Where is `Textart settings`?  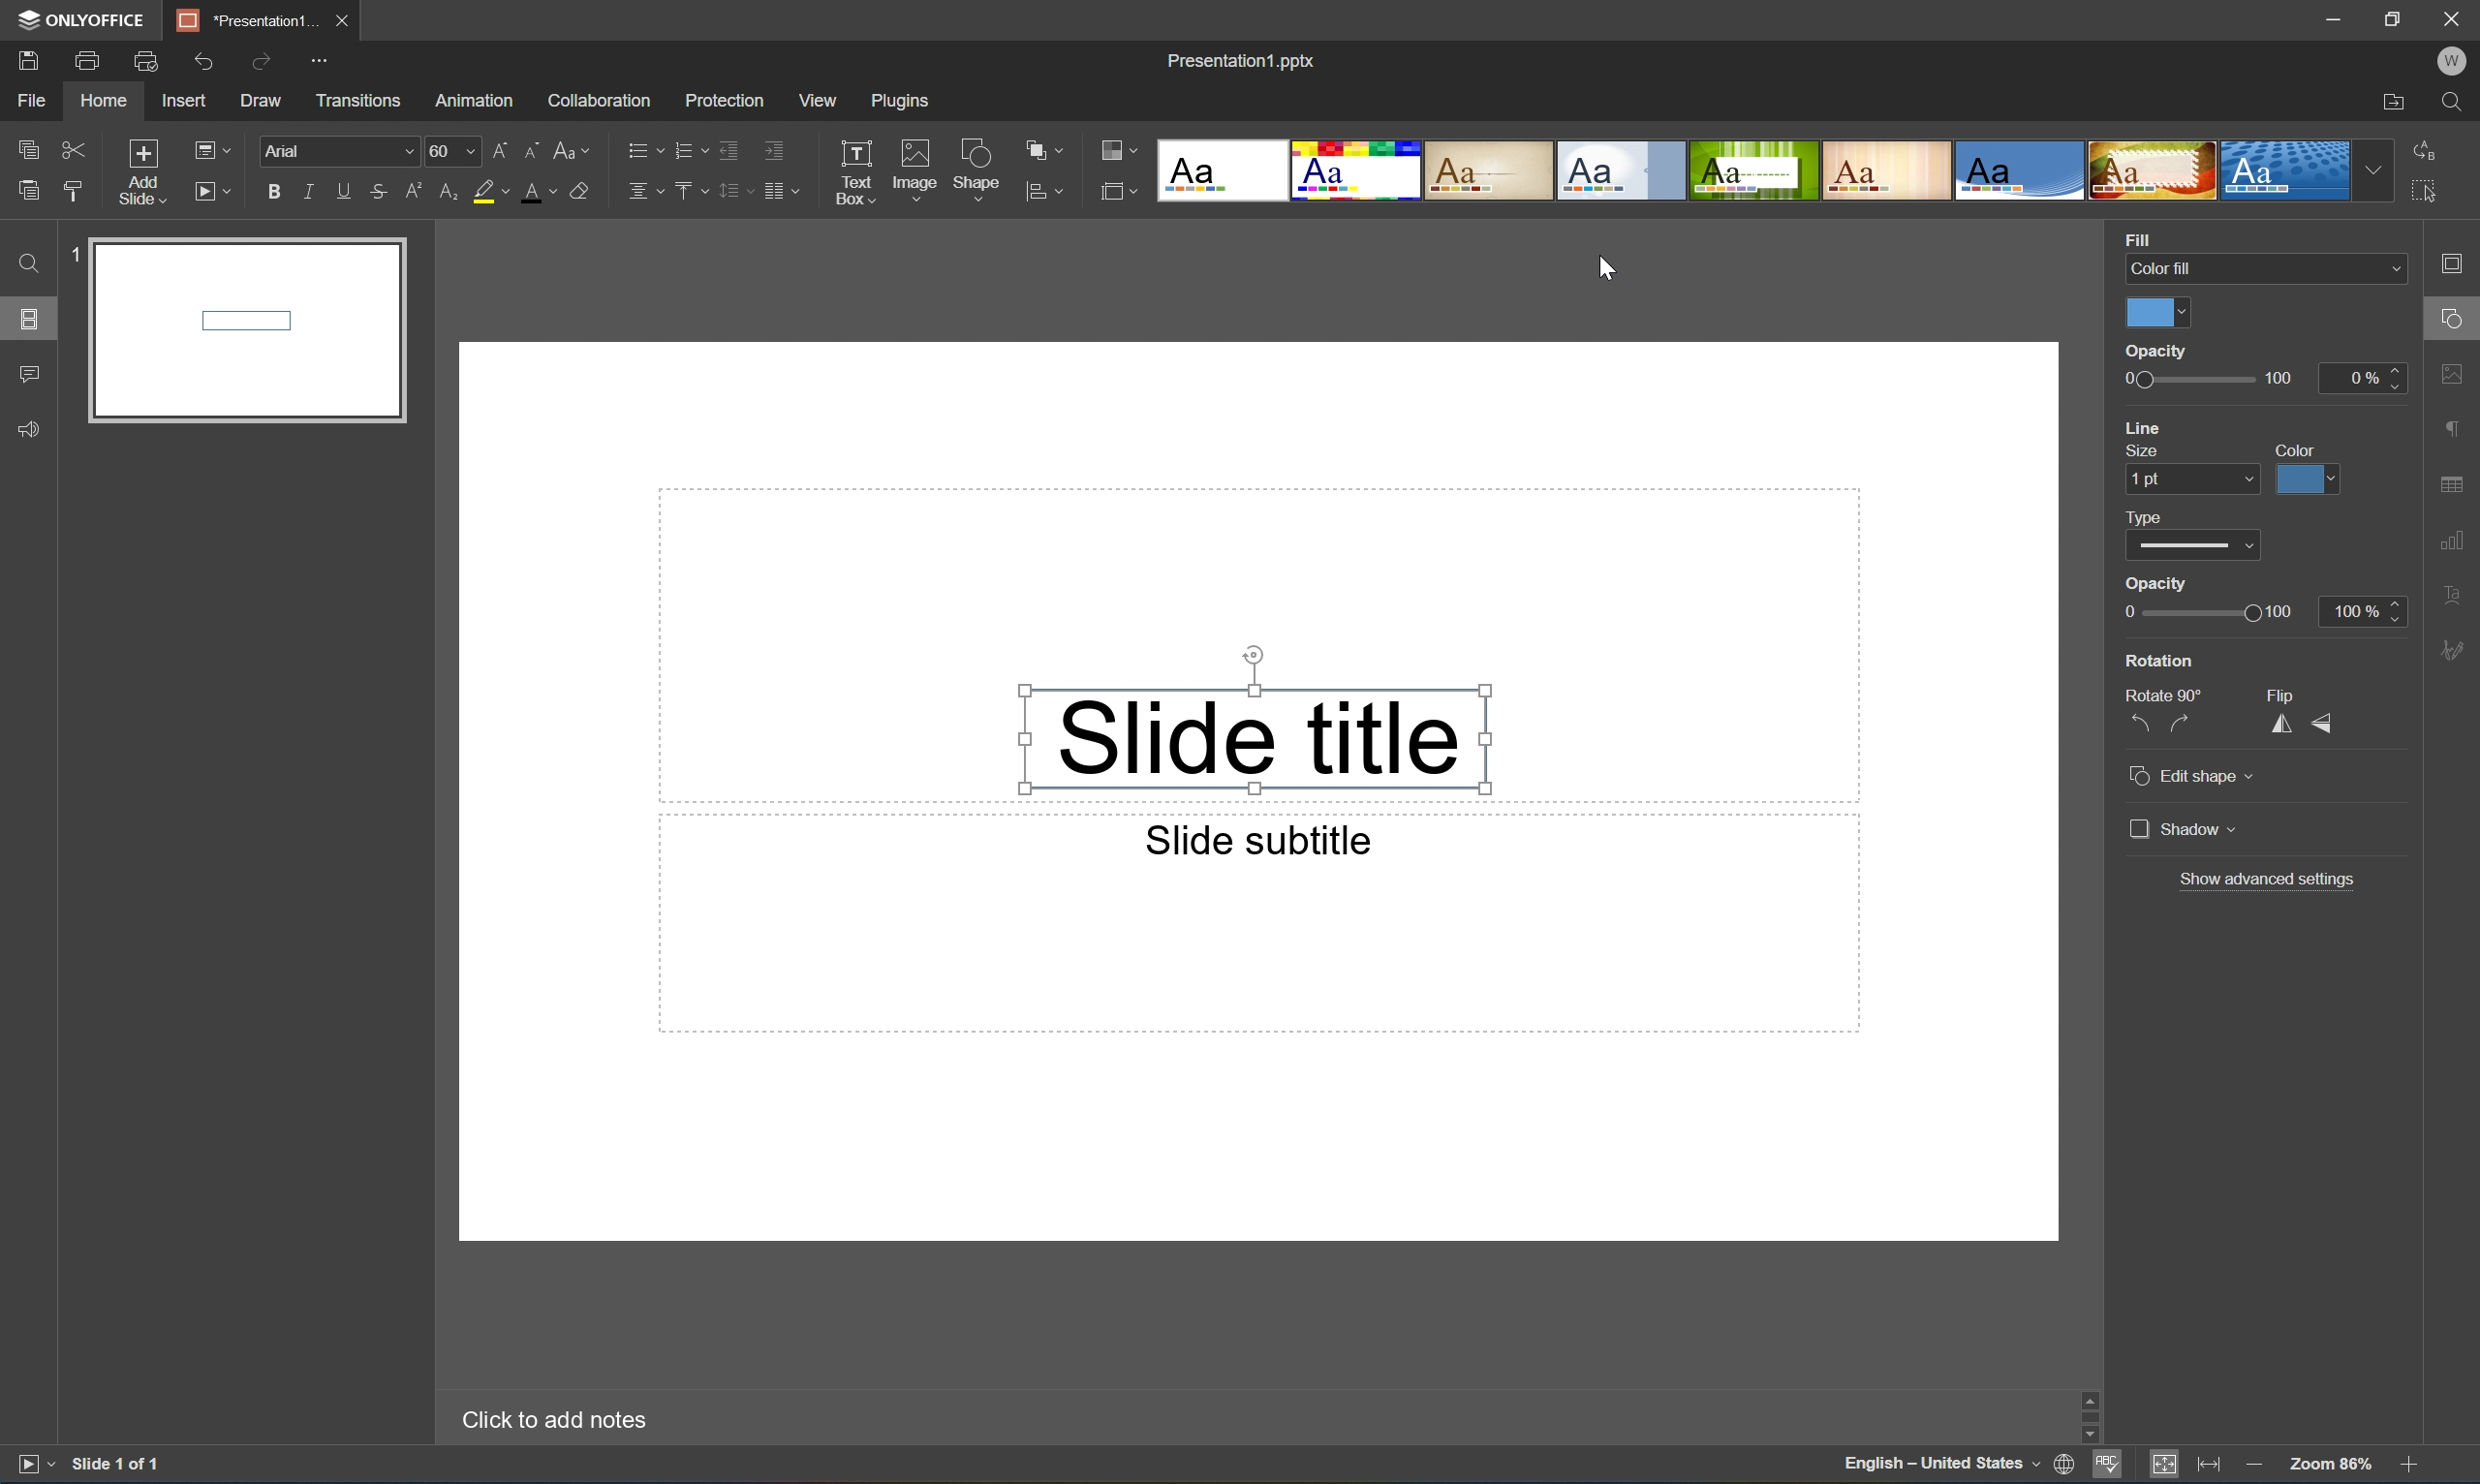
Textart settings is located at coordinates (2454, 597).